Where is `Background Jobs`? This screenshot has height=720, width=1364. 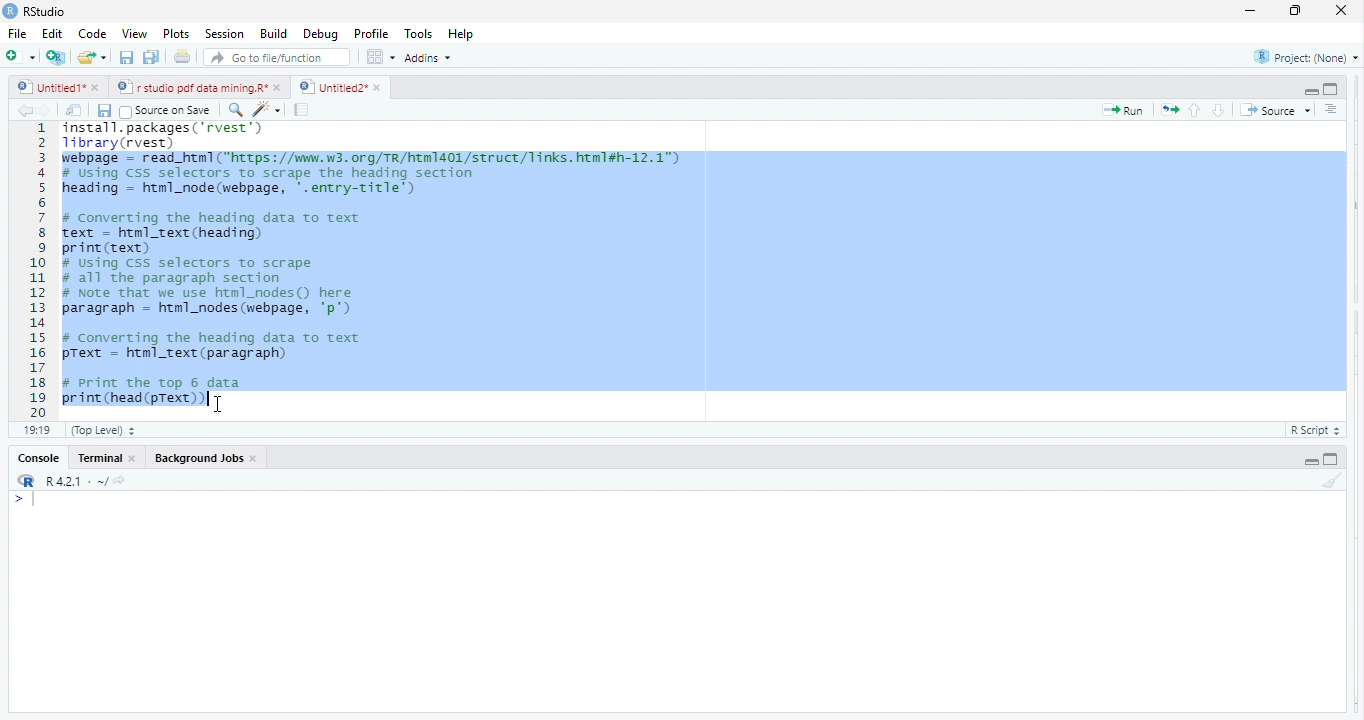
Background Jobs is located at coordinates (196, 456).